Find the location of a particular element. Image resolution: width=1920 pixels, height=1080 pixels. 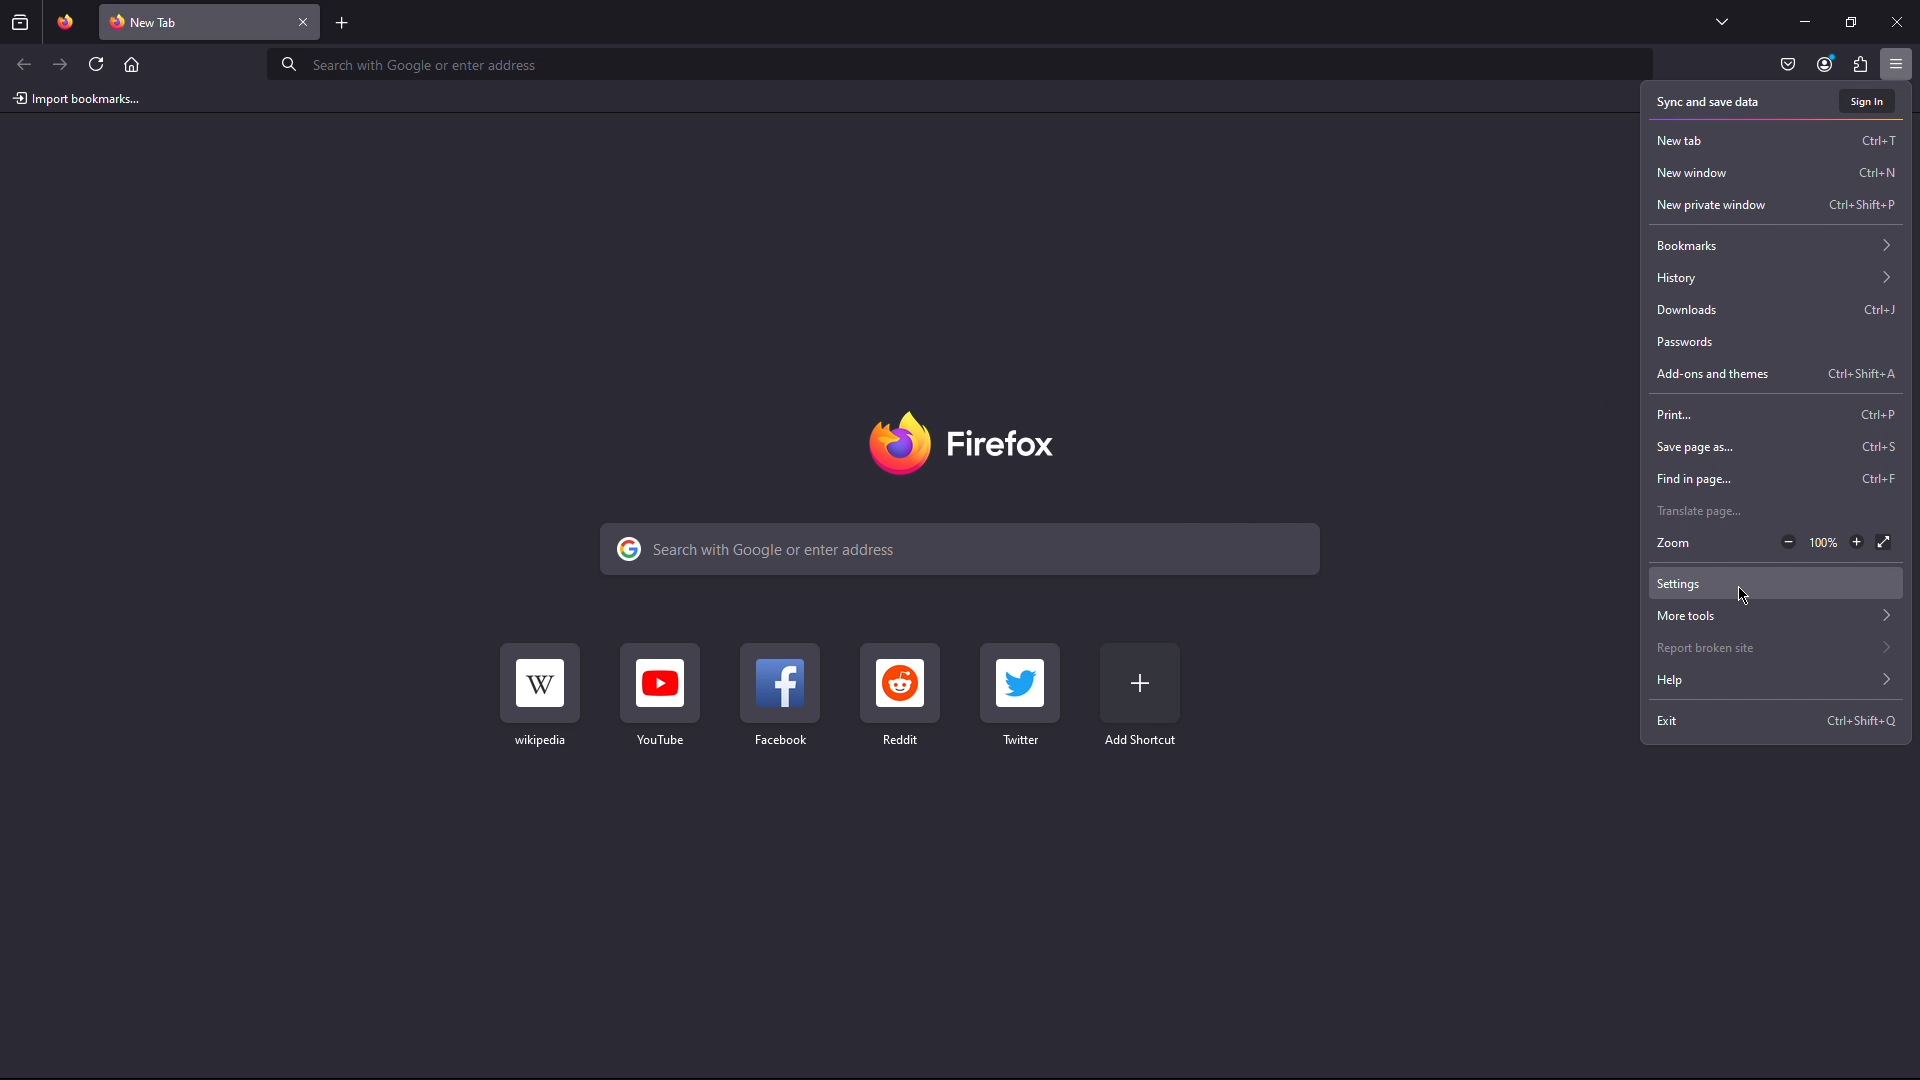

Twitter is located at coordinates (1021, 695).